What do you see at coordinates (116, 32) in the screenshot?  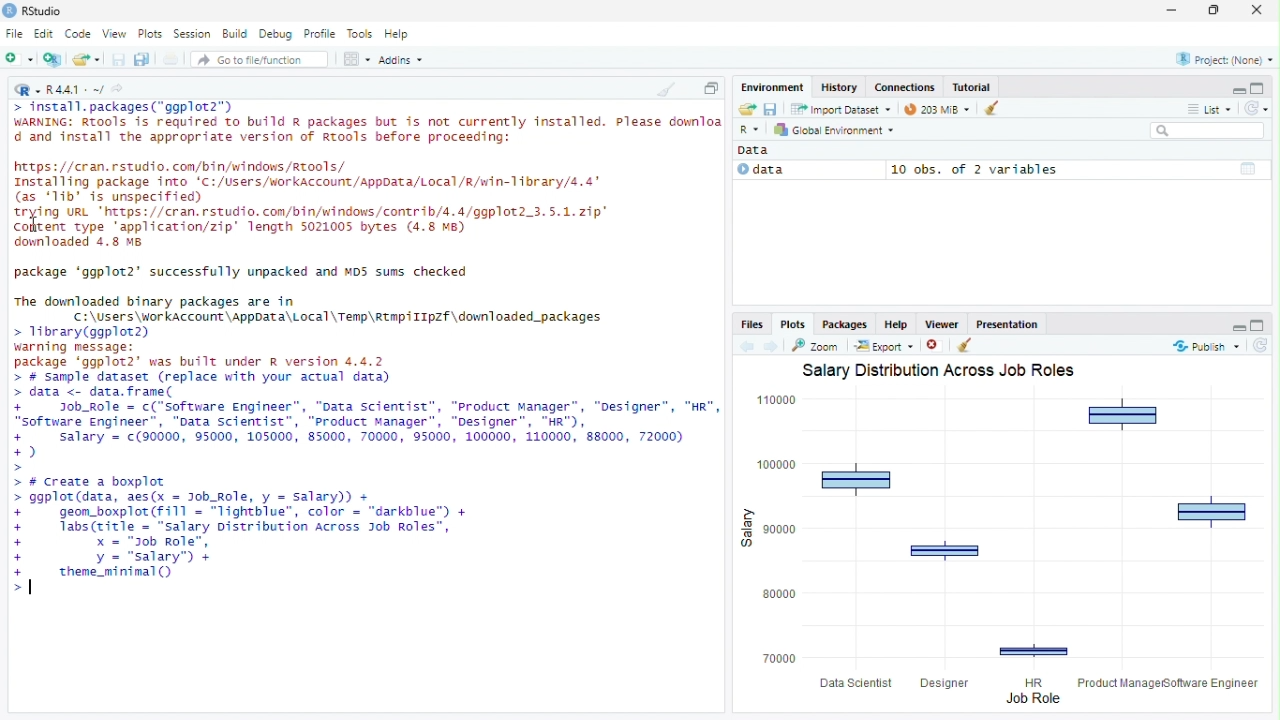 I see `View` at bounding box center [116, 32].